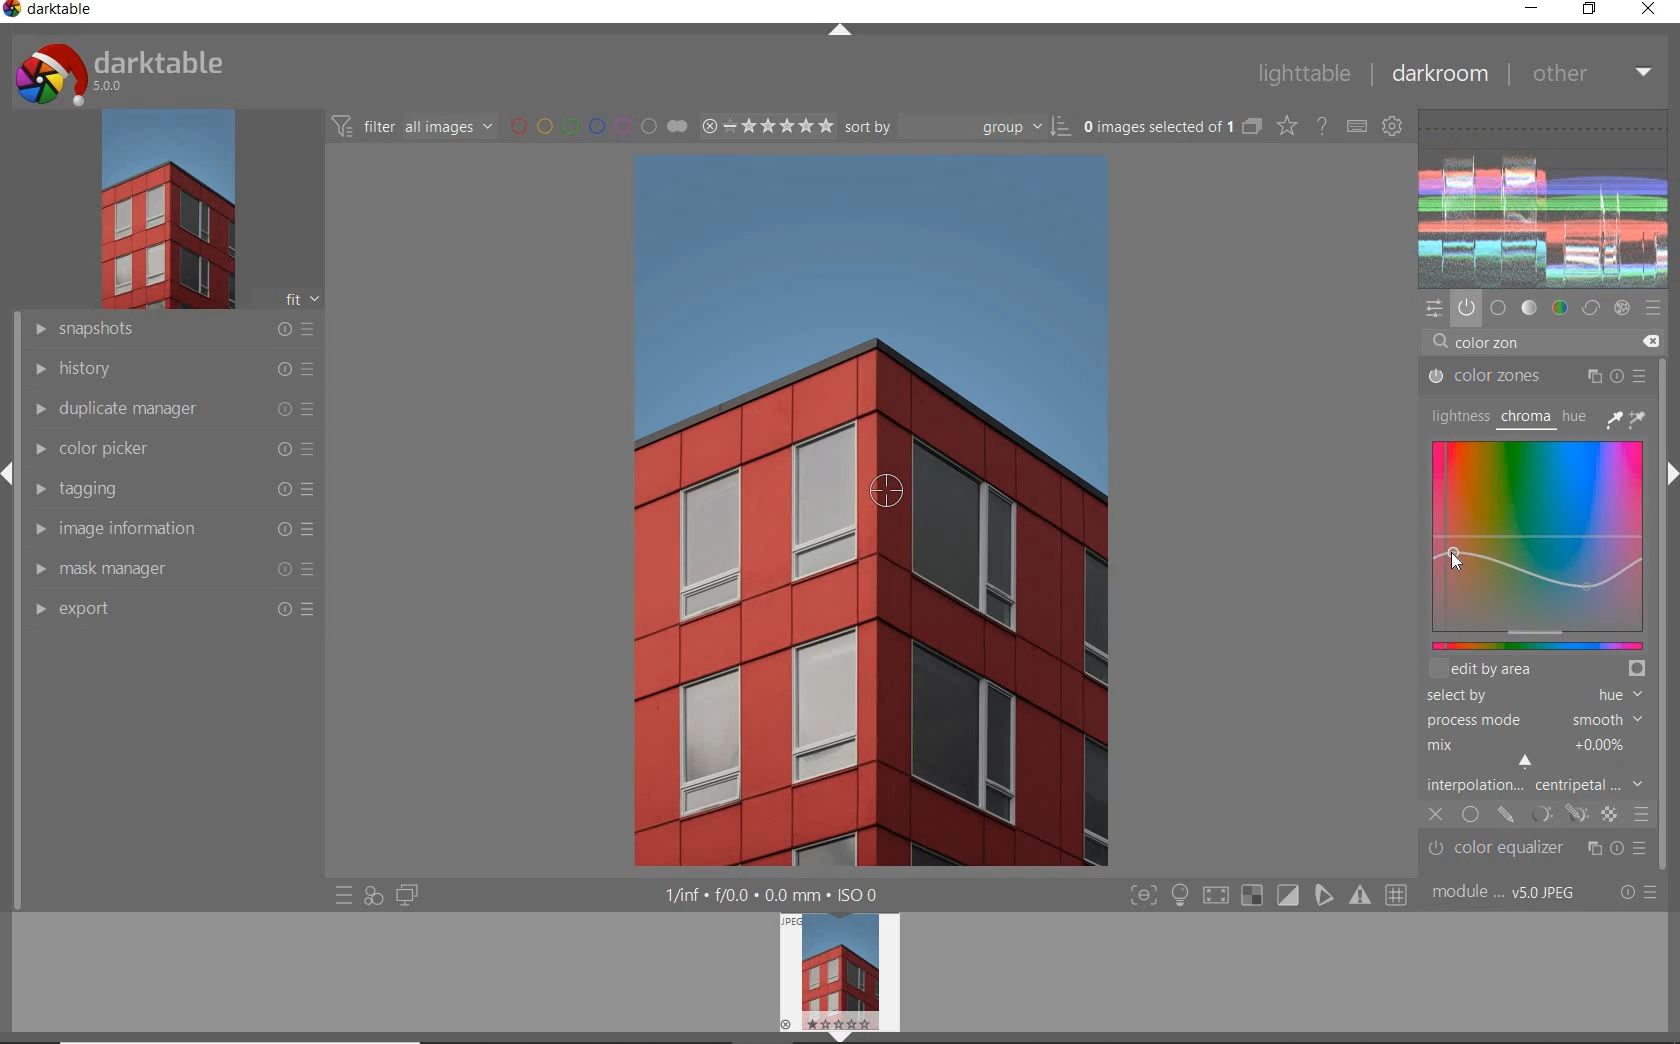 Image resolution: width=1680 pixels, height=1044 pixels. What do you see at coordinates (169, 490) in the screenshot?
I see `tagging` at bounding box center [169, 490].